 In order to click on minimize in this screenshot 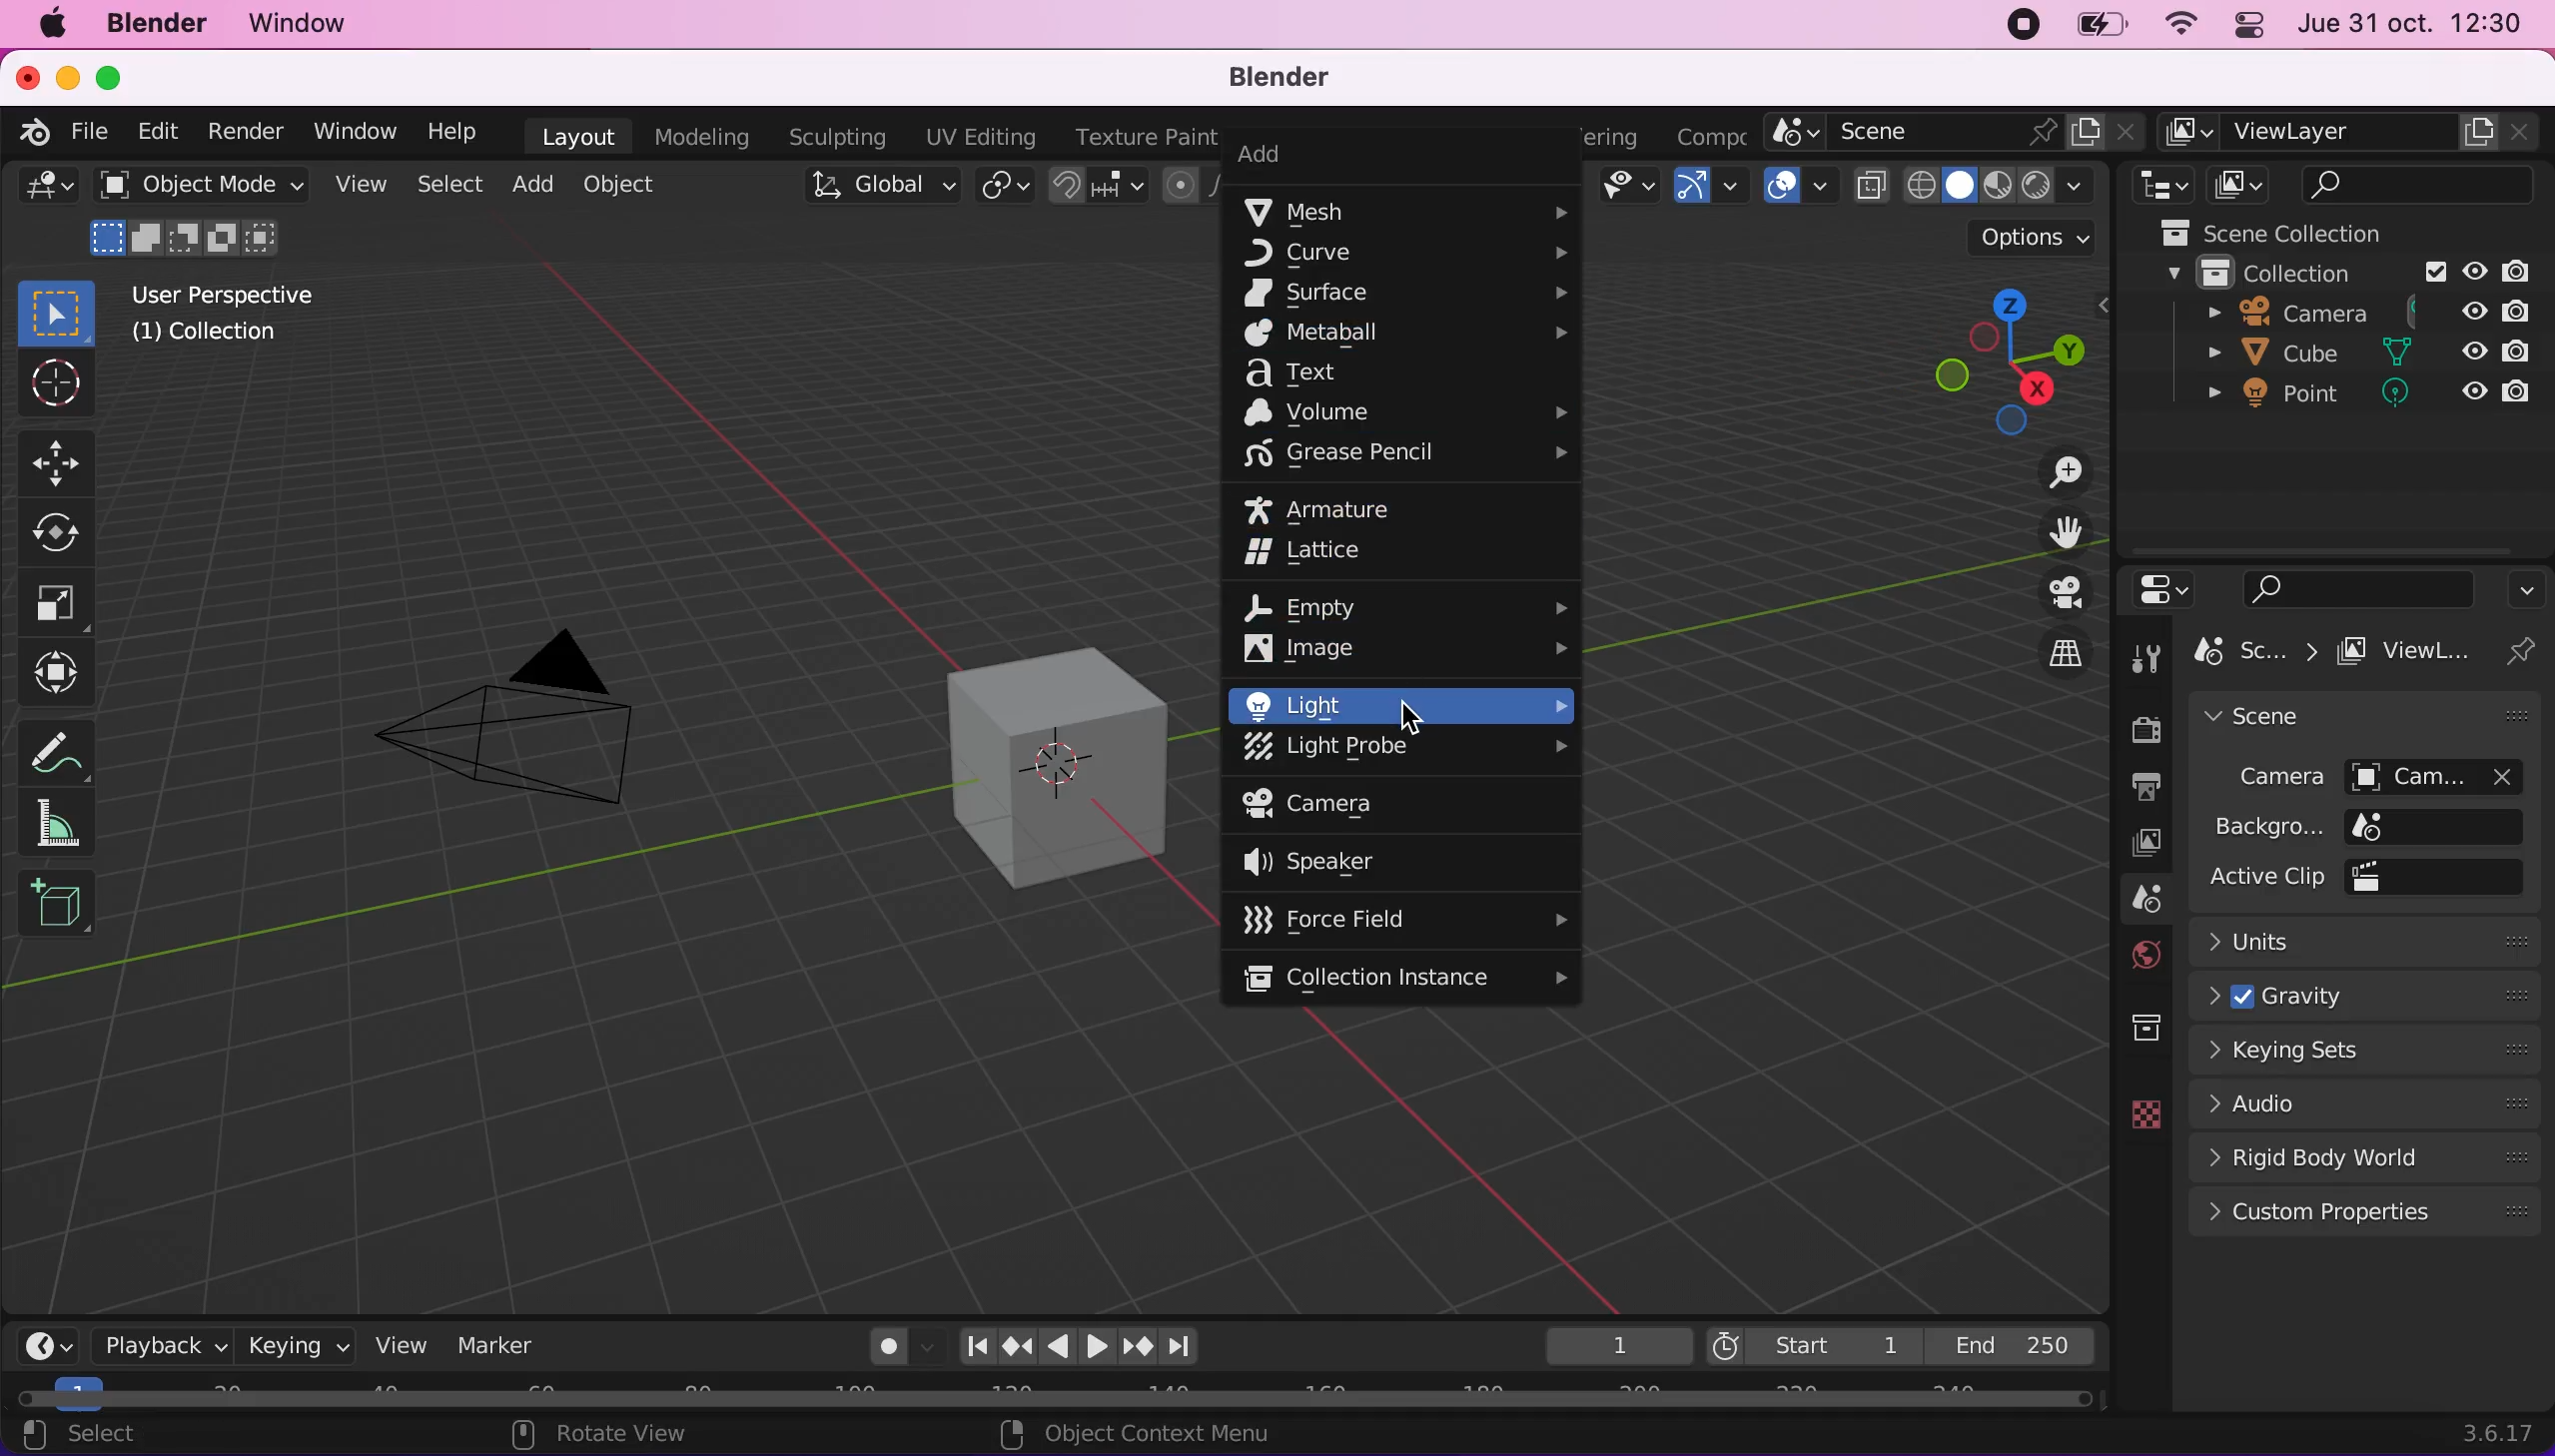, I will do `click(67, 76)`.